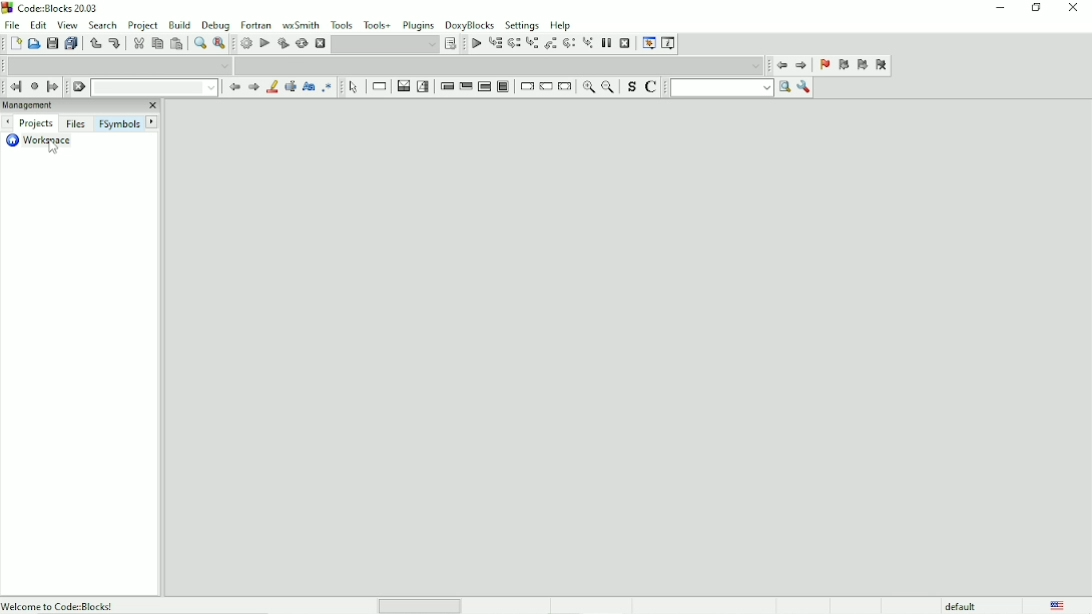  Describe the element at coordinates (881, 66) in the screenshot. I see `Clear bookmarks` at that location.